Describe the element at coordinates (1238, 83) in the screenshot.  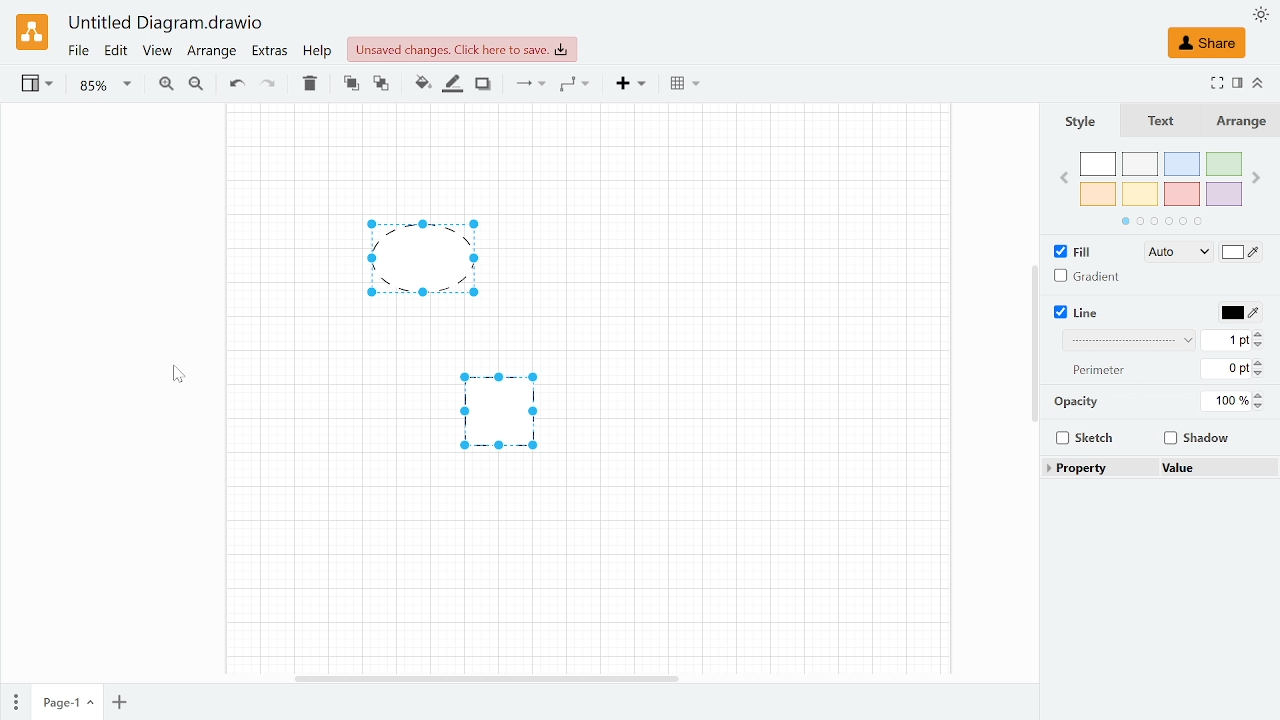
I see `Format` at that location.